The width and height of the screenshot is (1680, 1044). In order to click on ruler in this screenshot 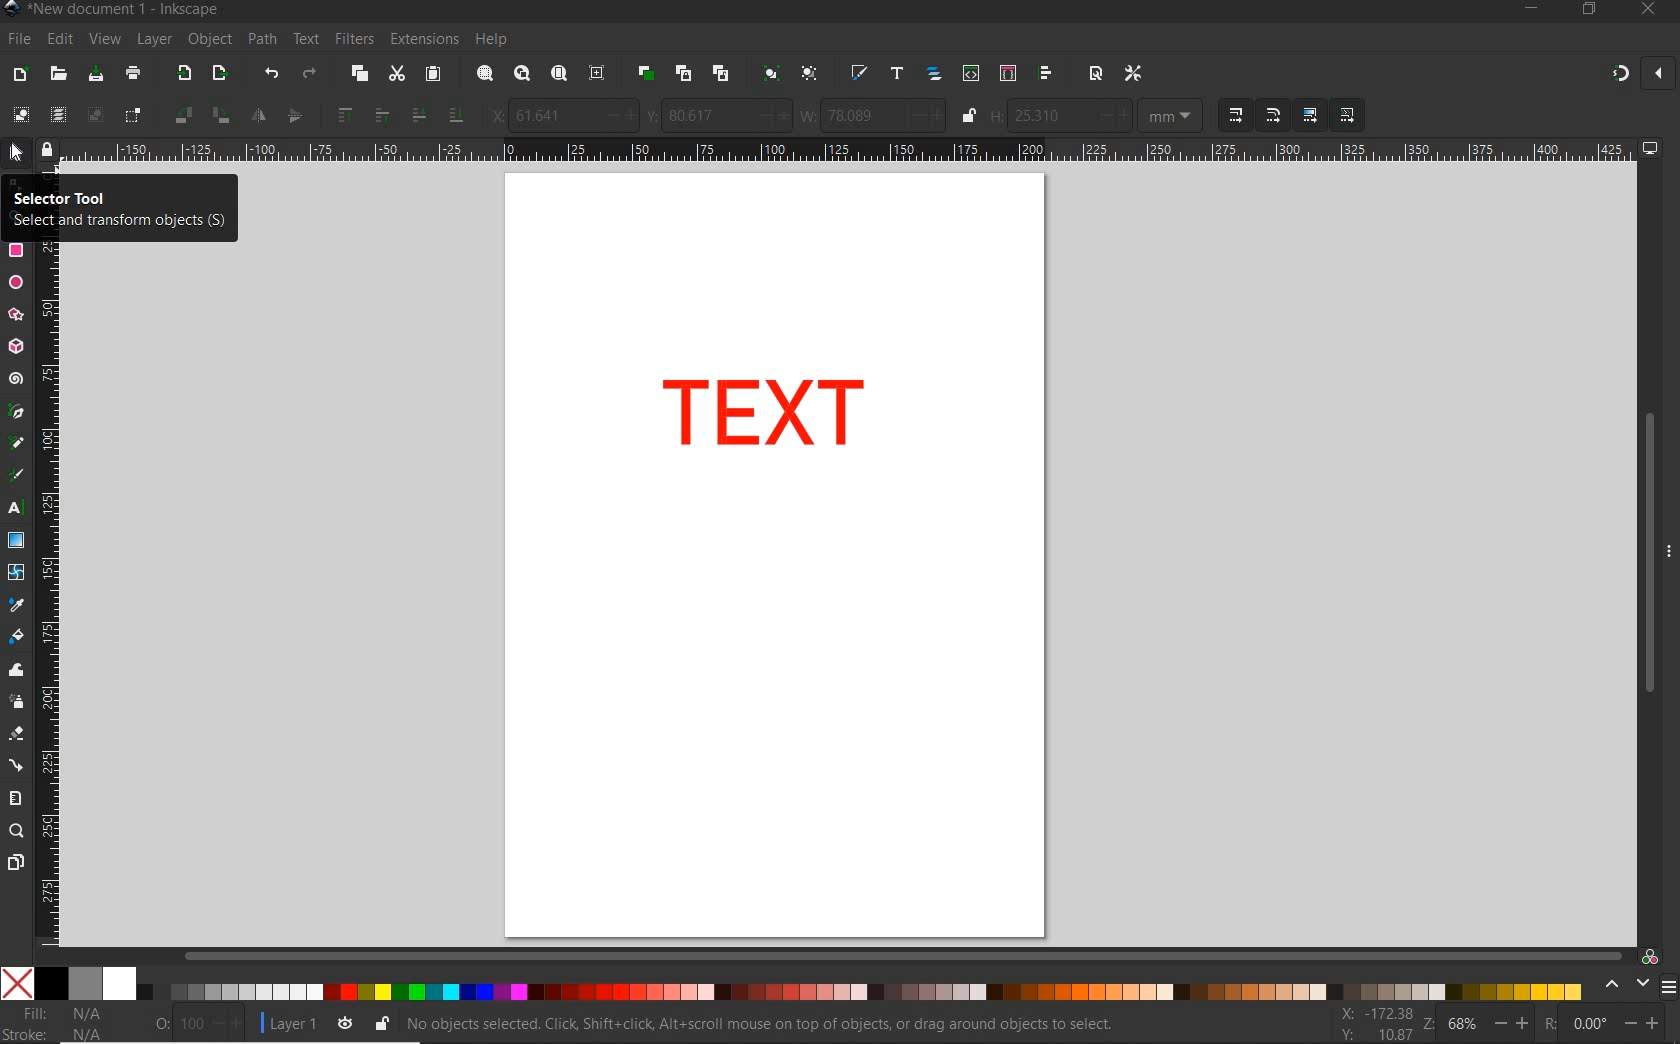, I will do `click(51, 597)`.